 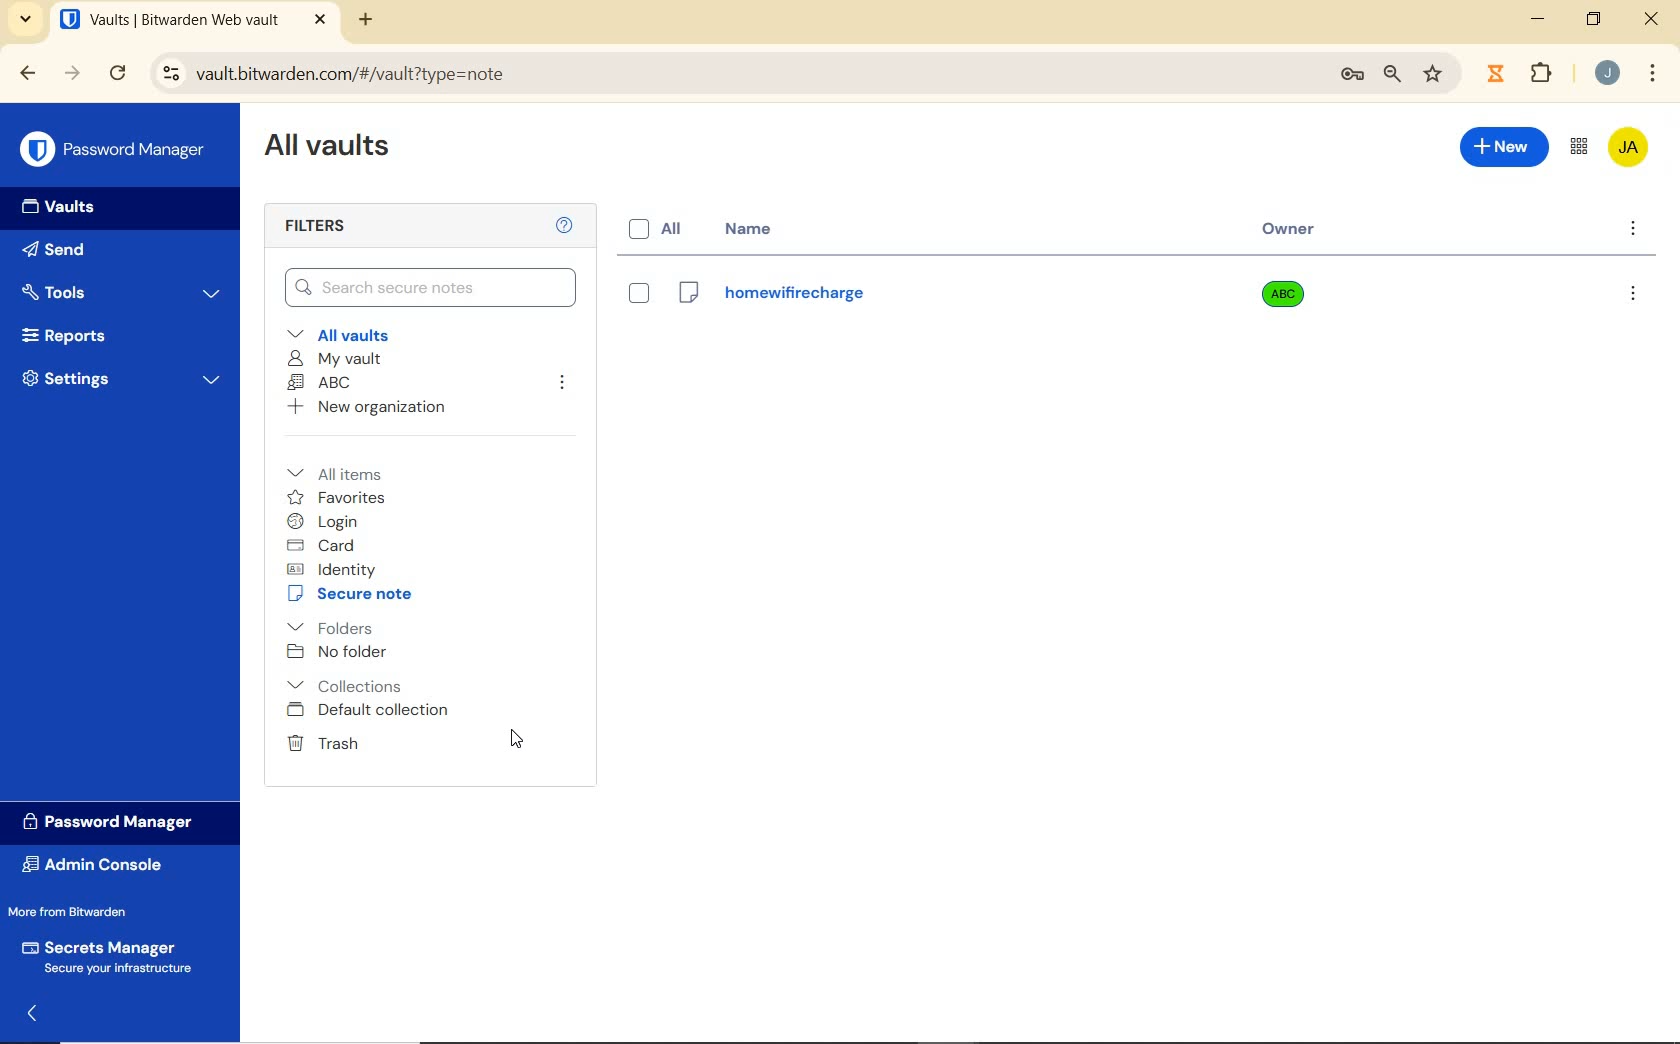 I want to click on customize Google chrome, so click(x=1653, y=72).